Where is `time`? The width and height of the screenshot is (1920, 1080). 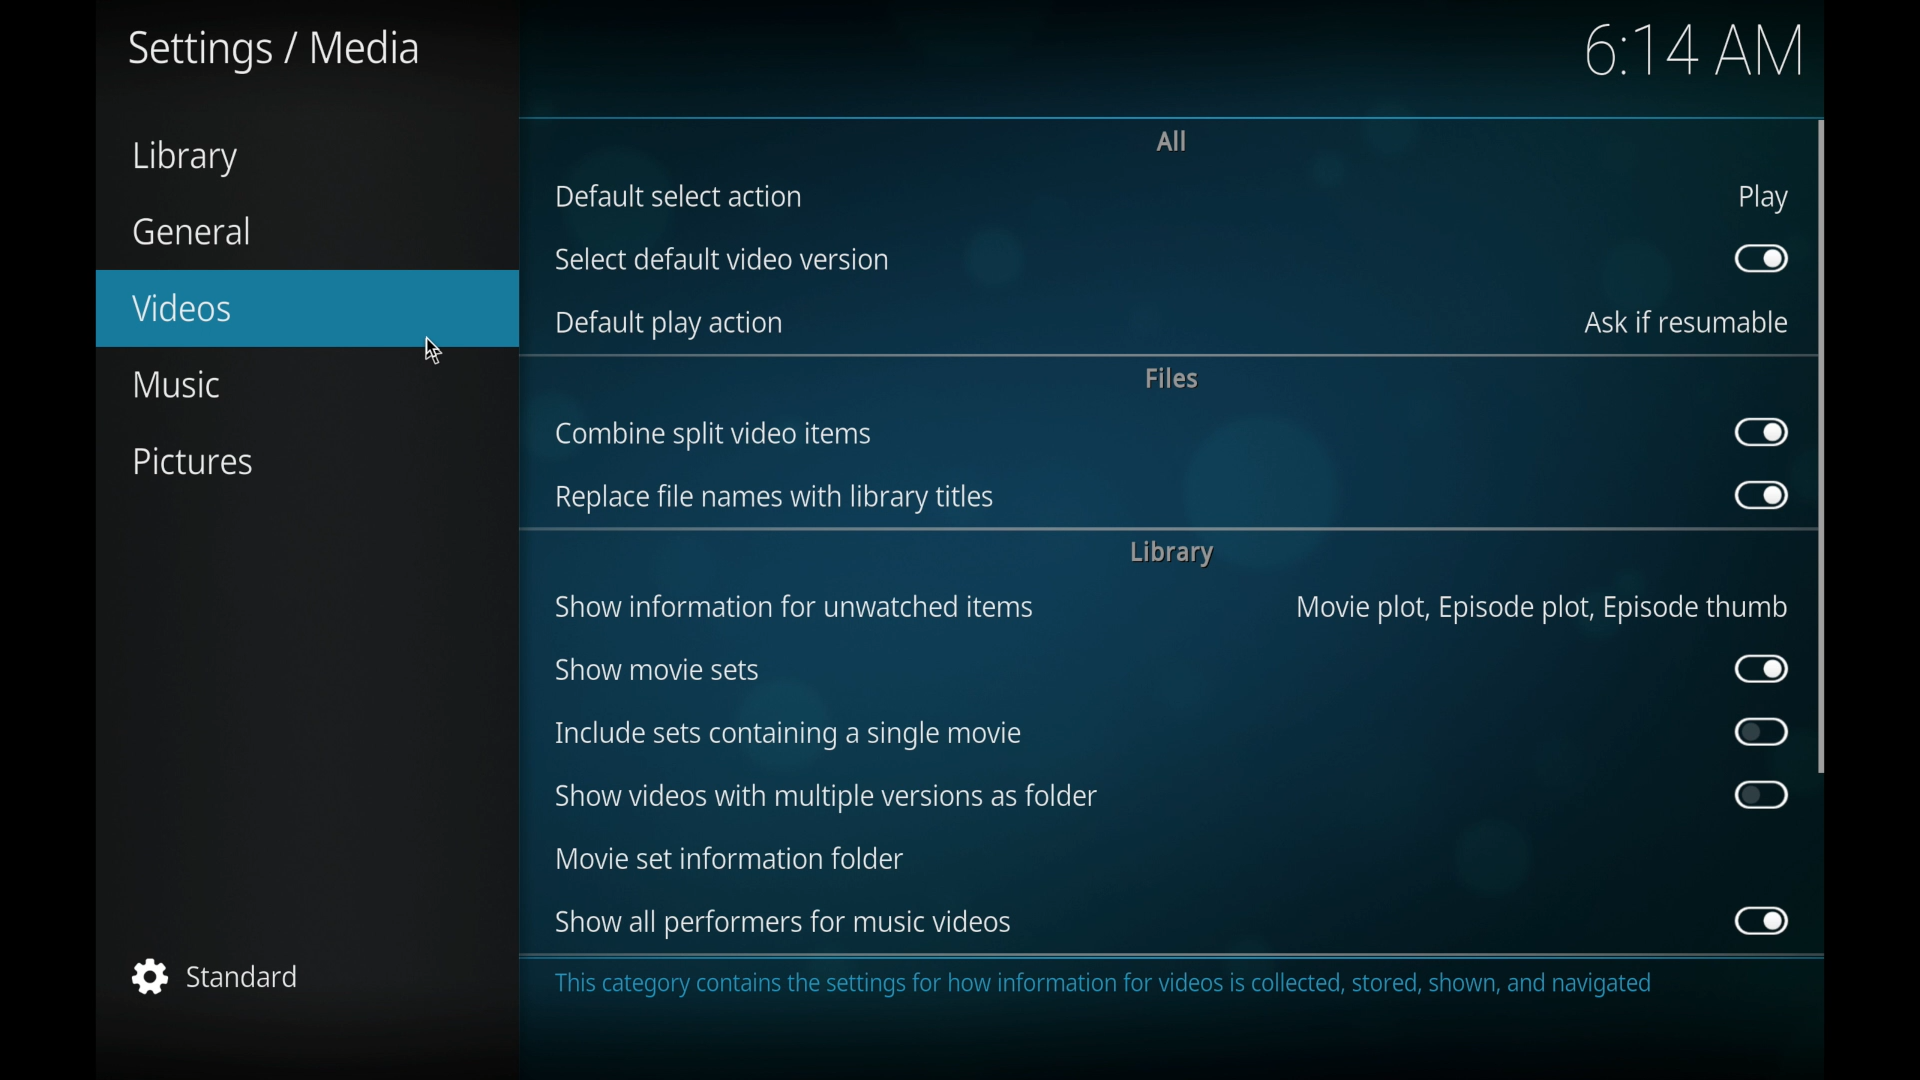 time is located at coordinates (1693, 52).